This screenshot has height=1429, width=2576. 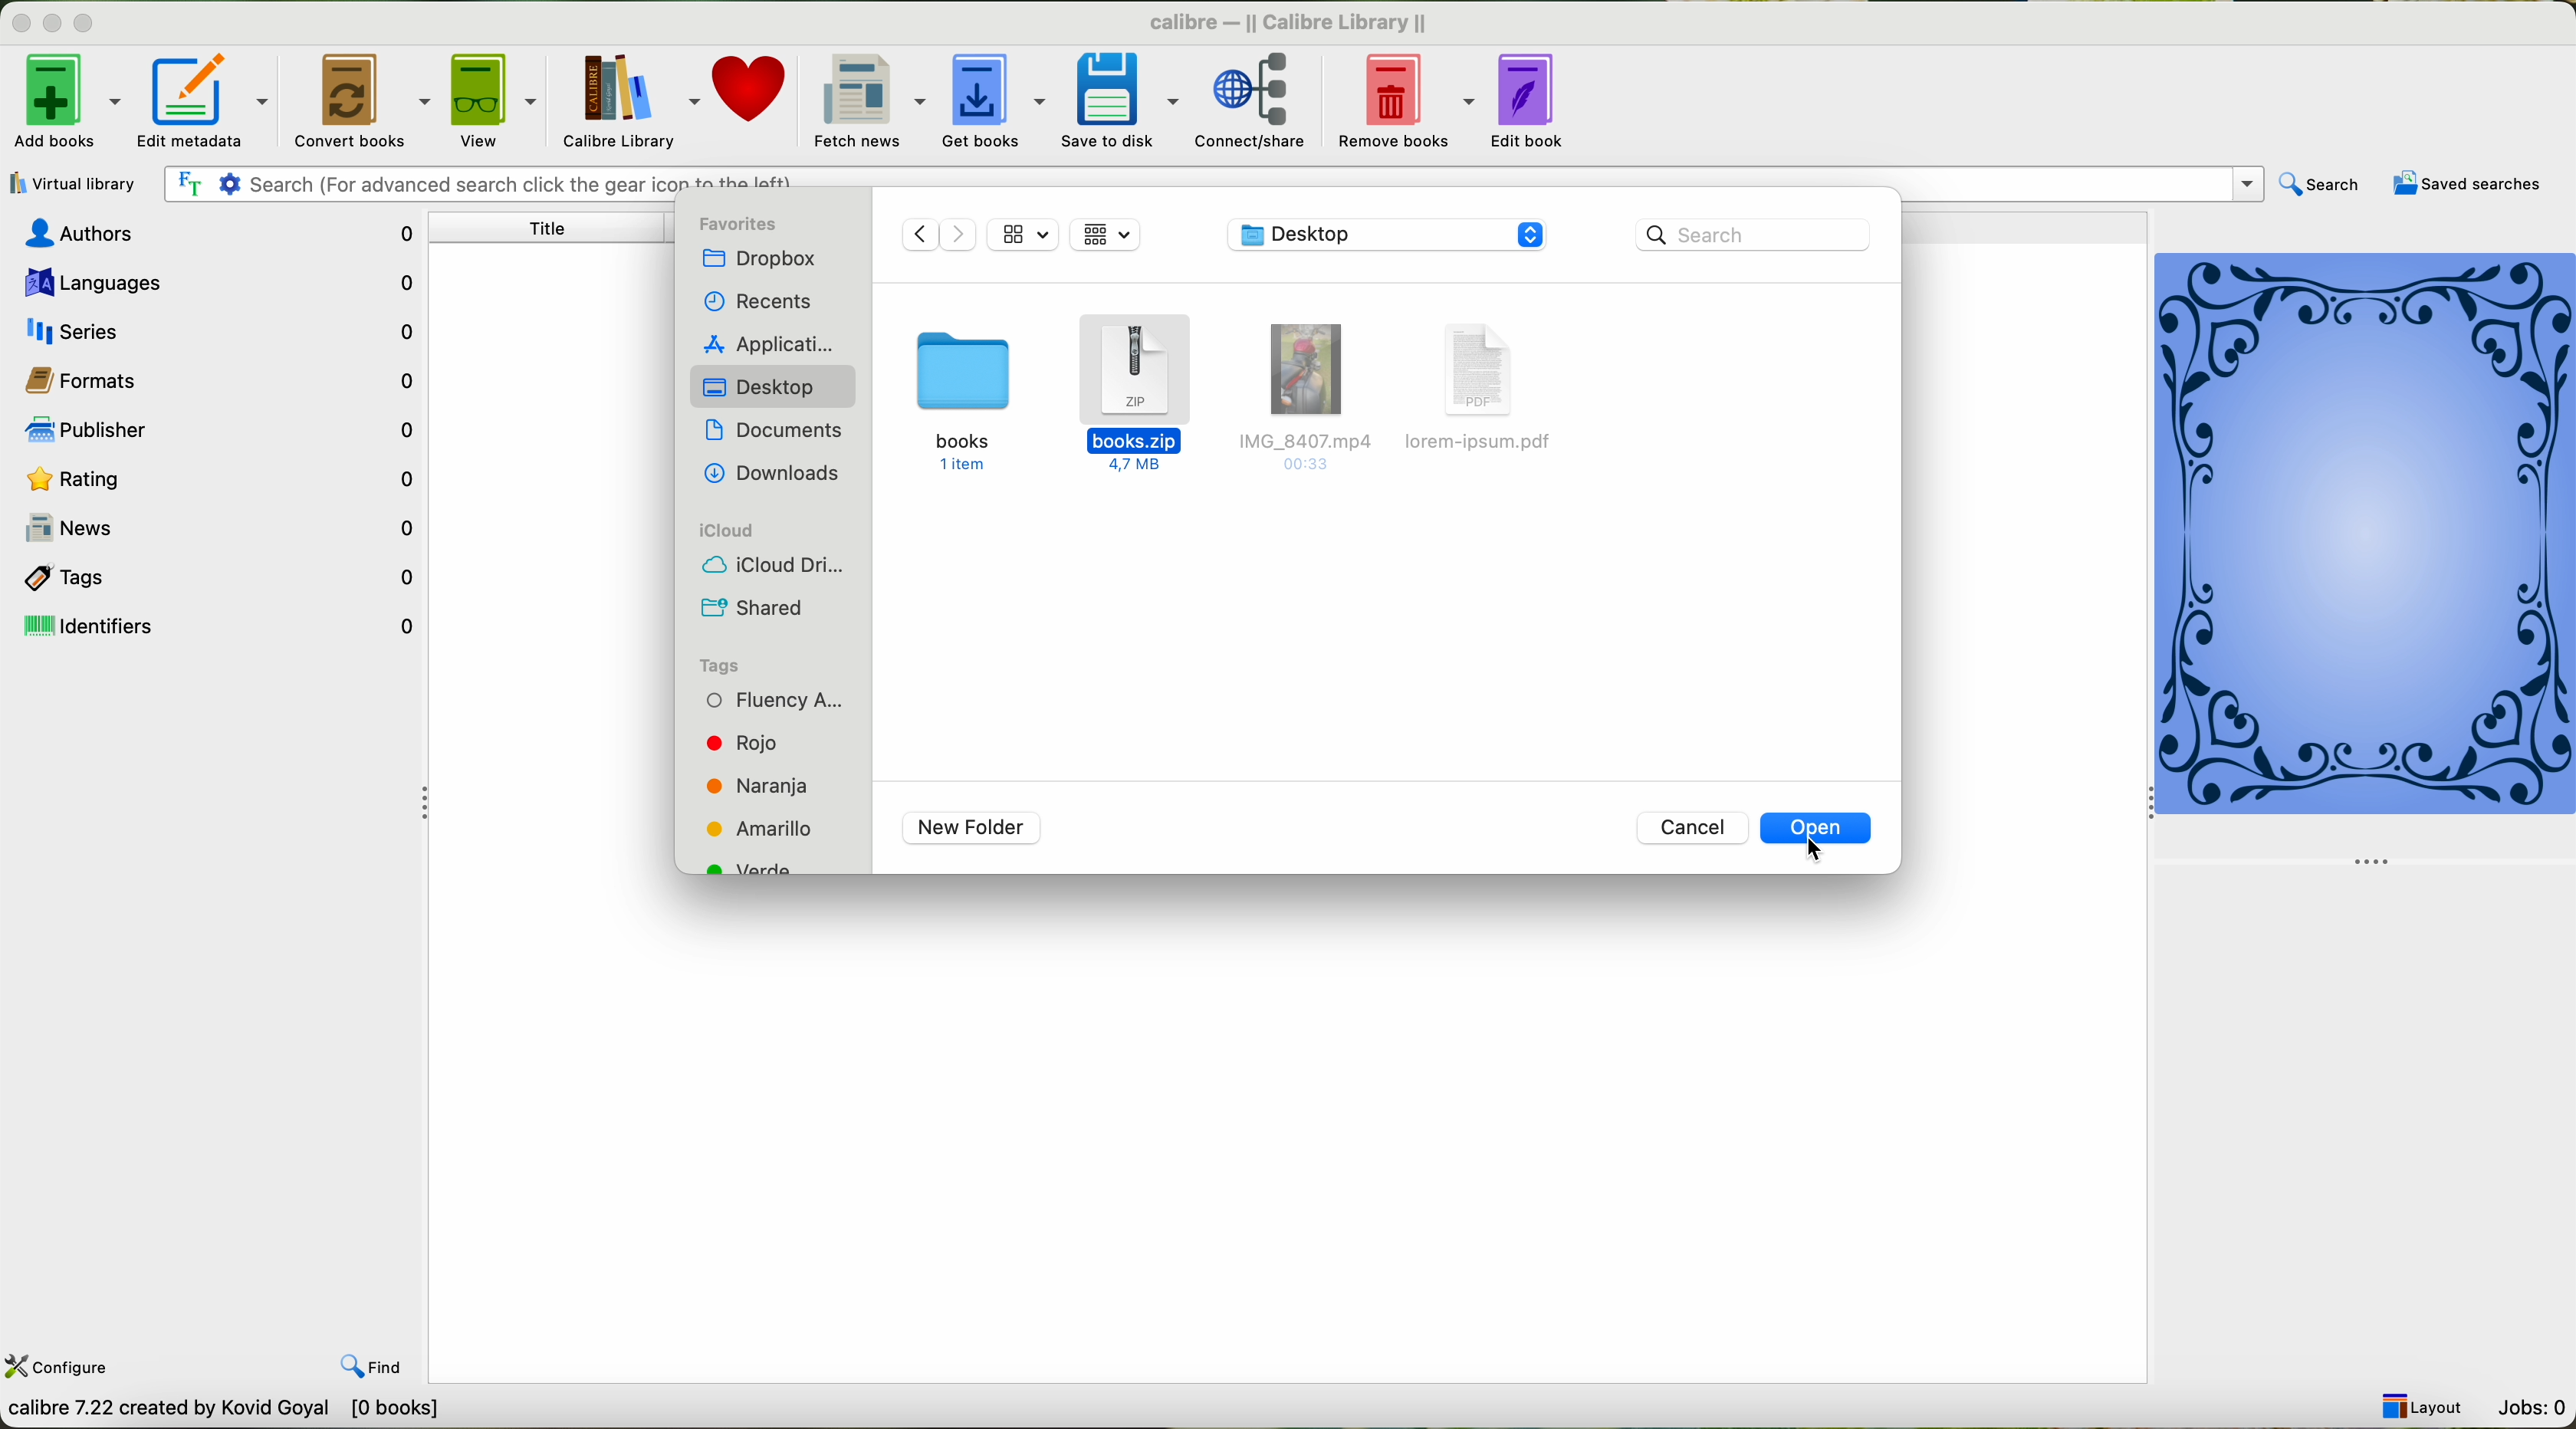 I want to click on maximize, so click(x=88, y=23).